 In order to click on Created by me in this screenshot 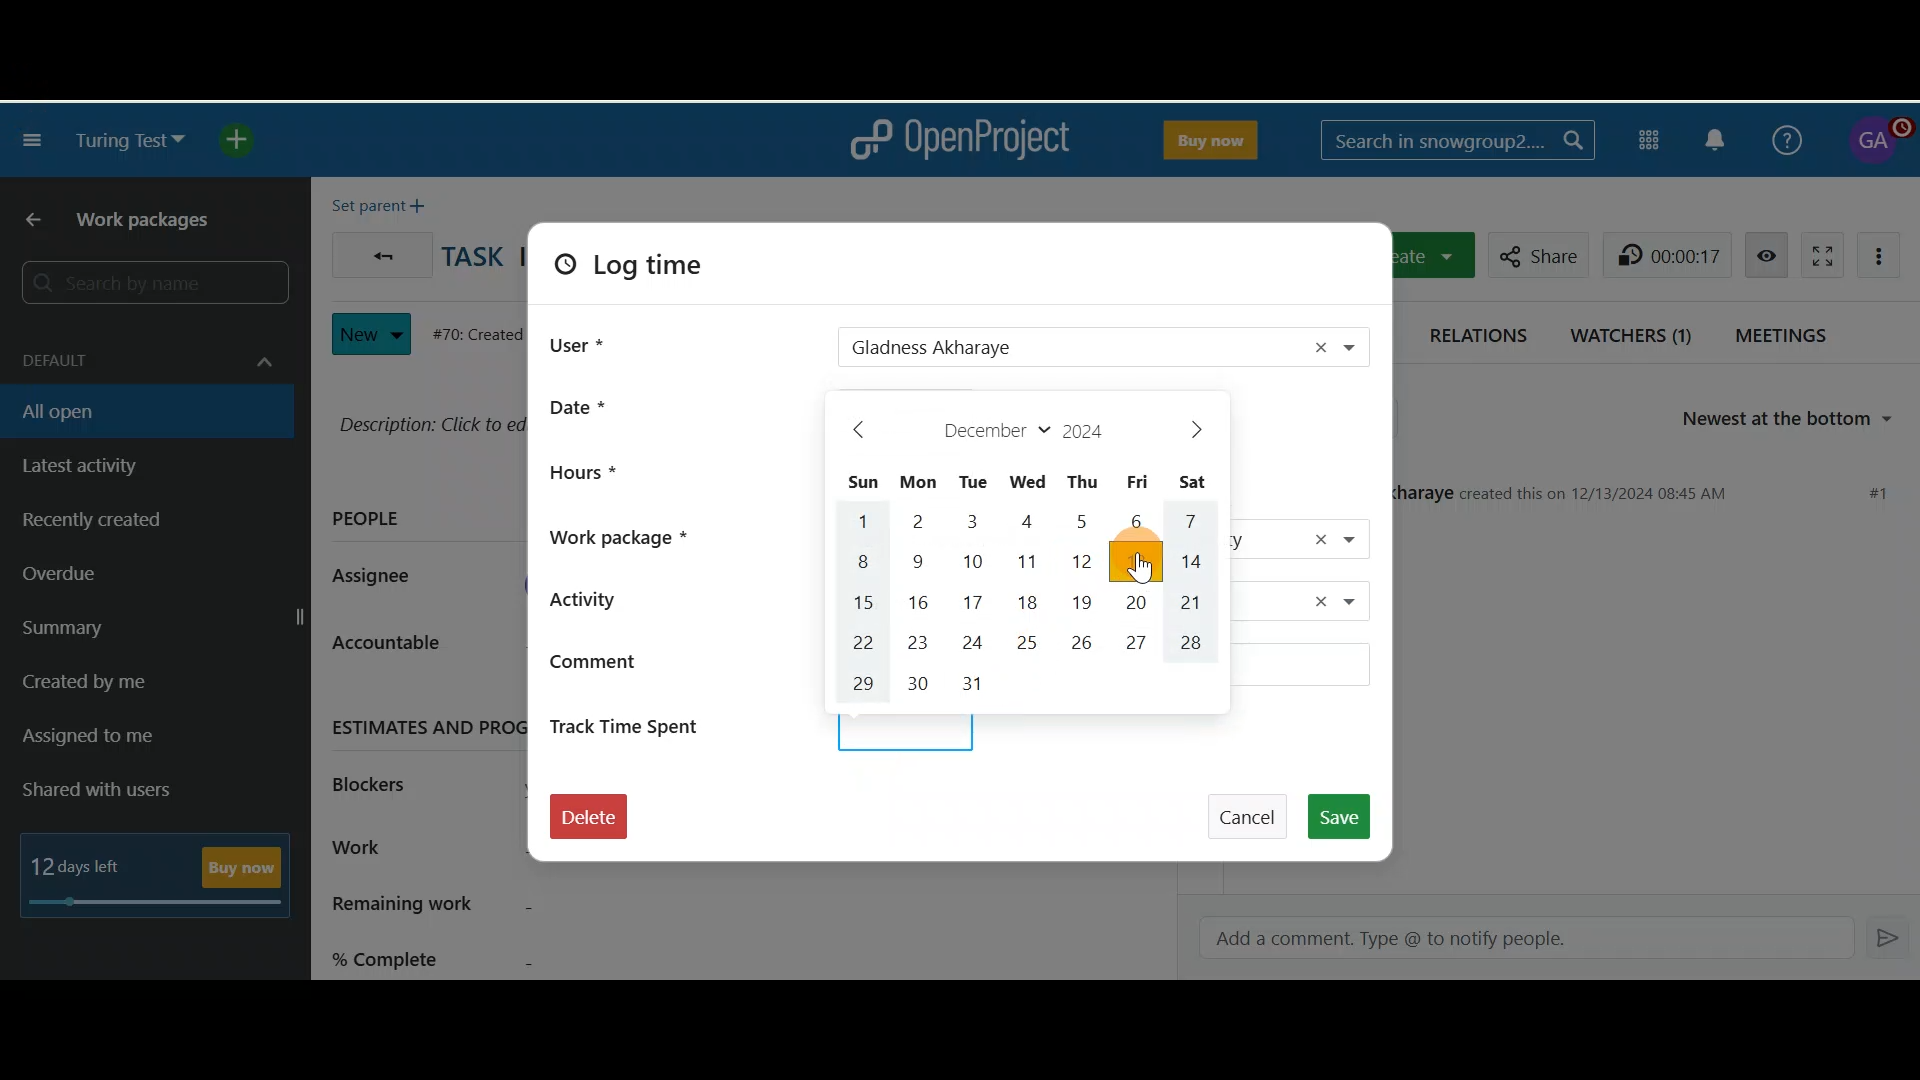, I will do `click(132, 688)`.